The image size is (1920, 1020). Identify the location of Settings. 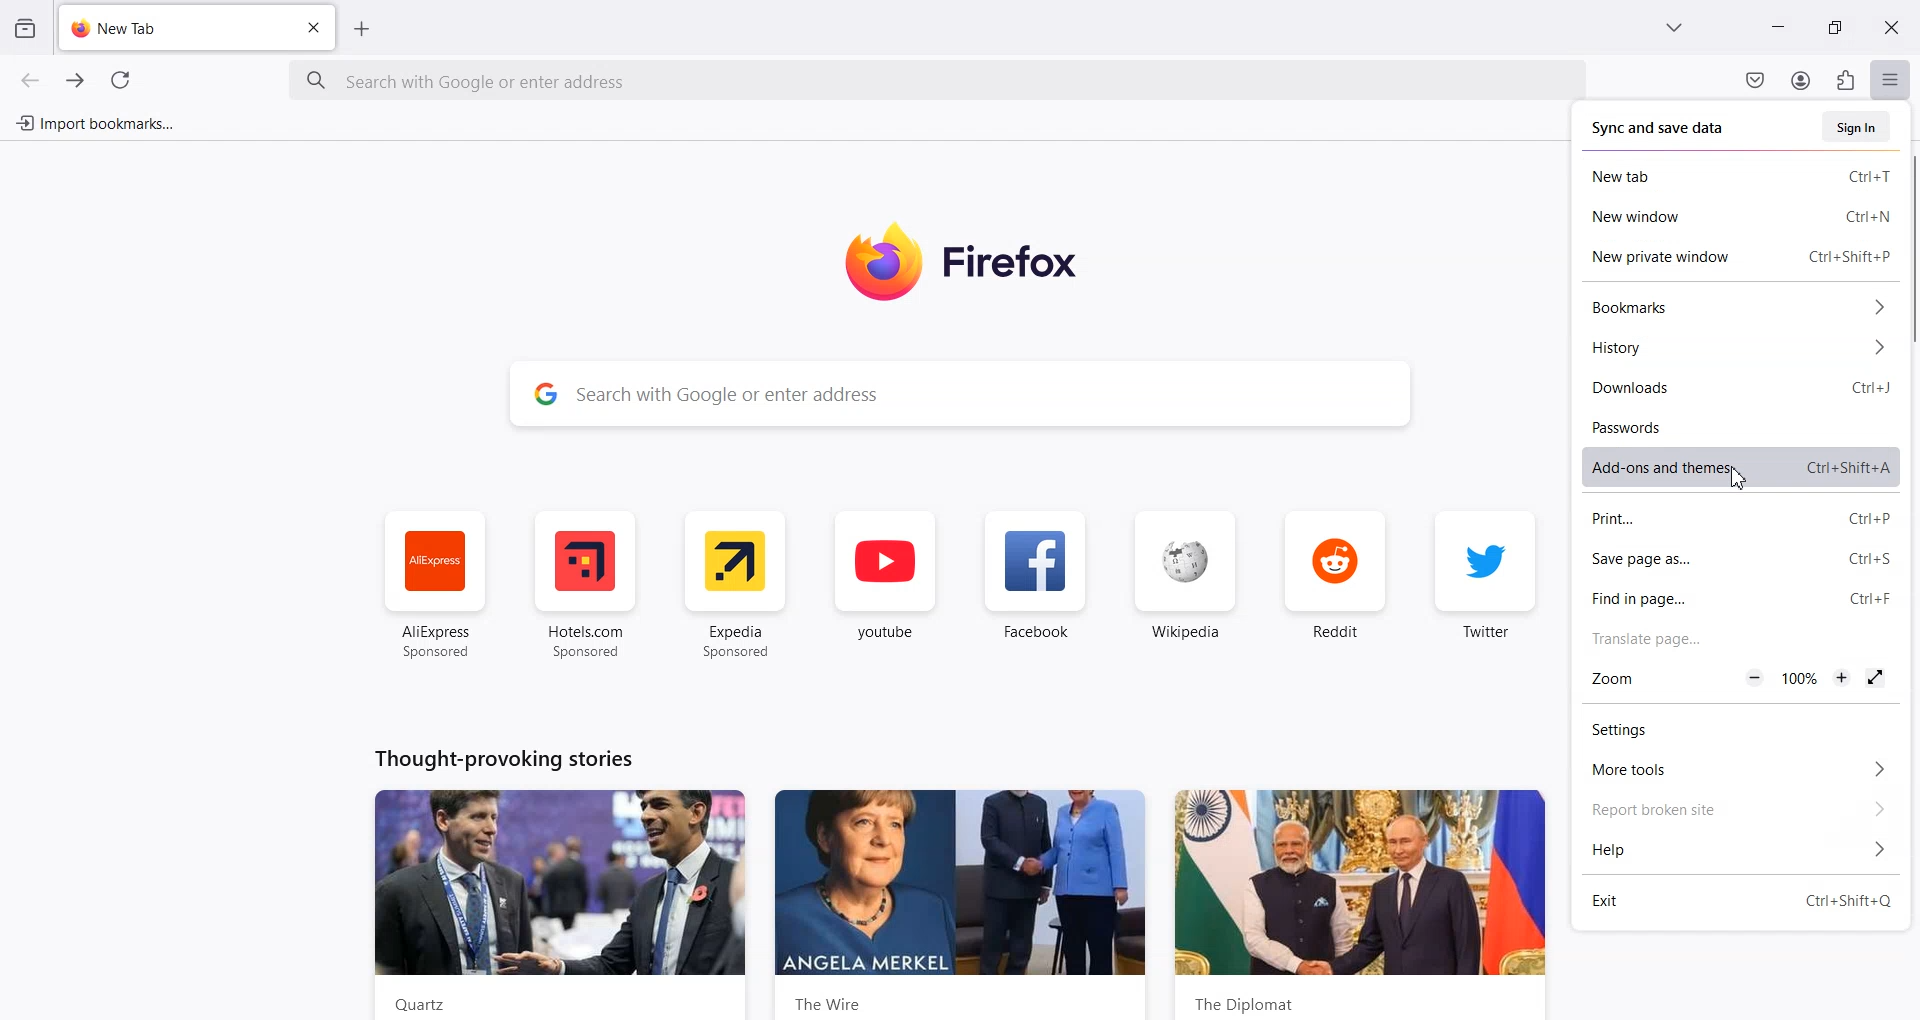
(1736, 728).